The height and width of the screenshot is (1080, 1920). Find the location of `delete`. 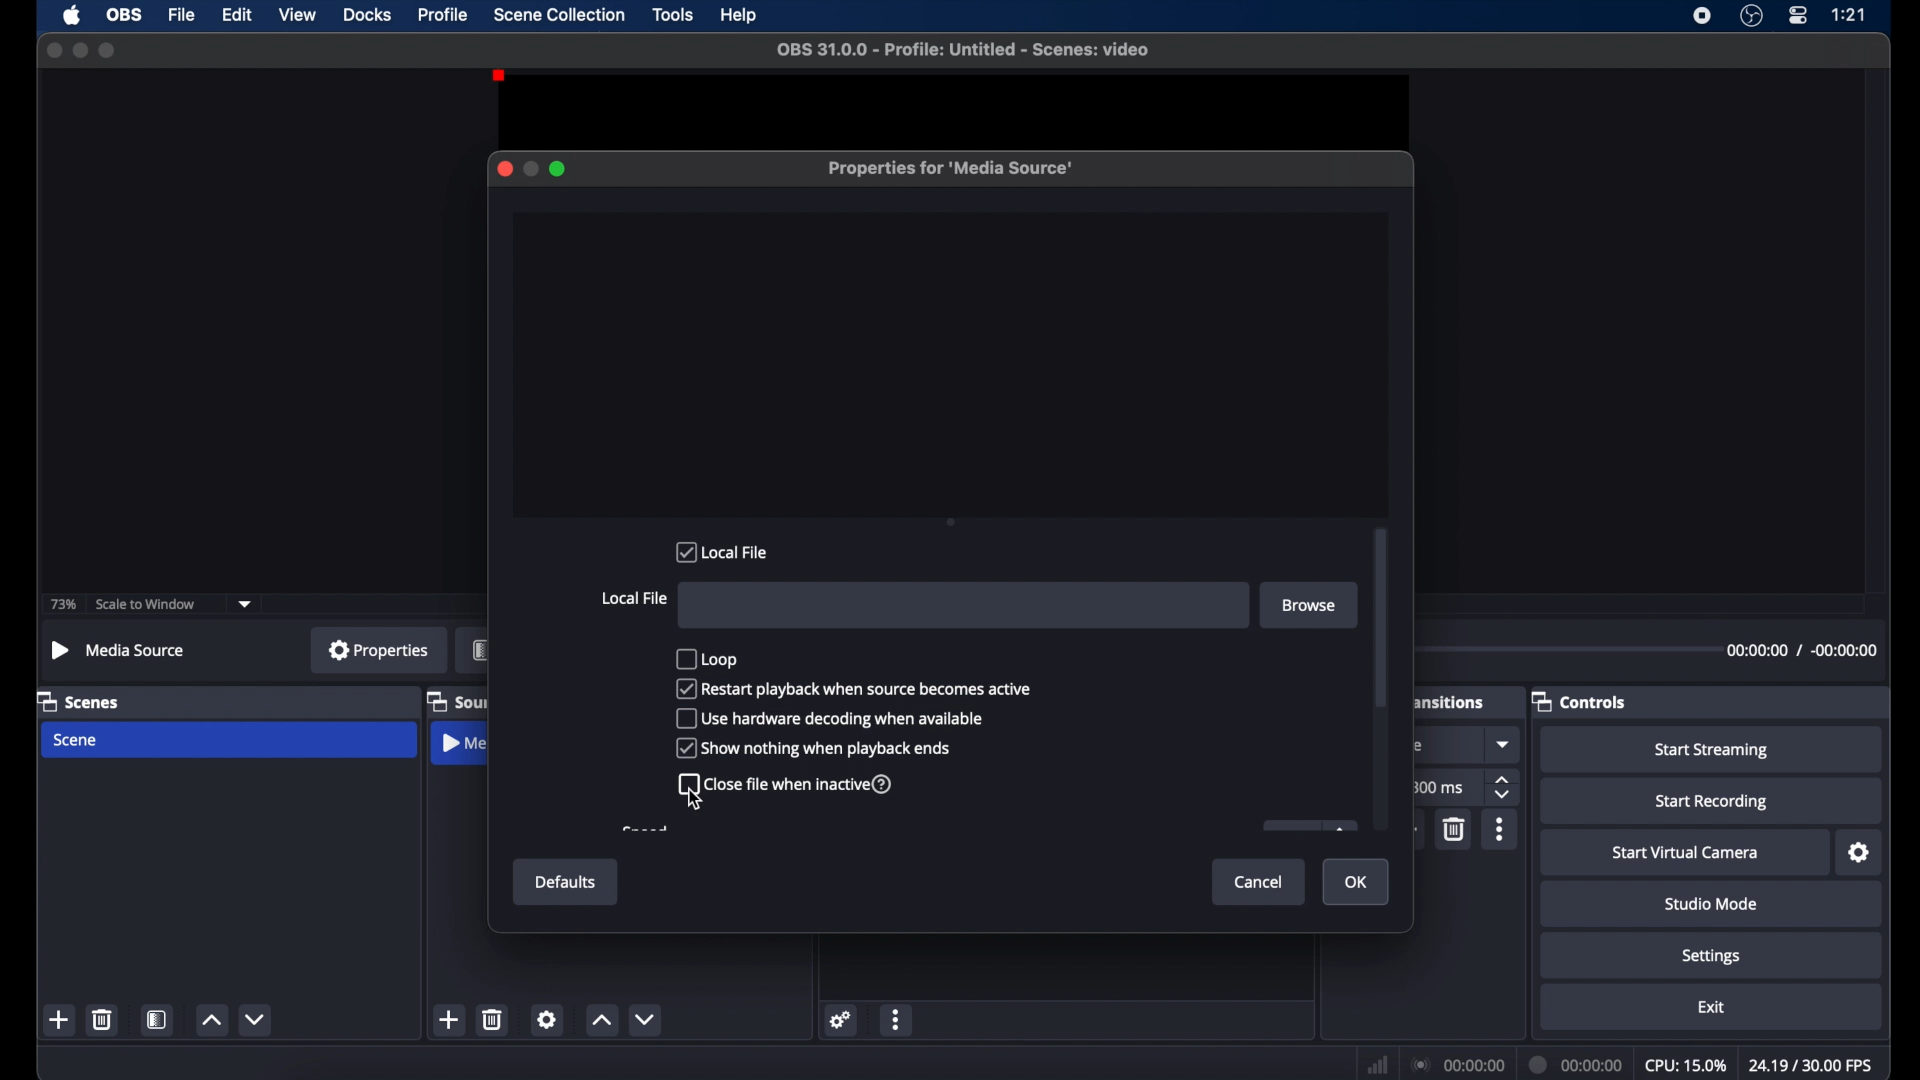

delete is located at coordinates (492, 1018).